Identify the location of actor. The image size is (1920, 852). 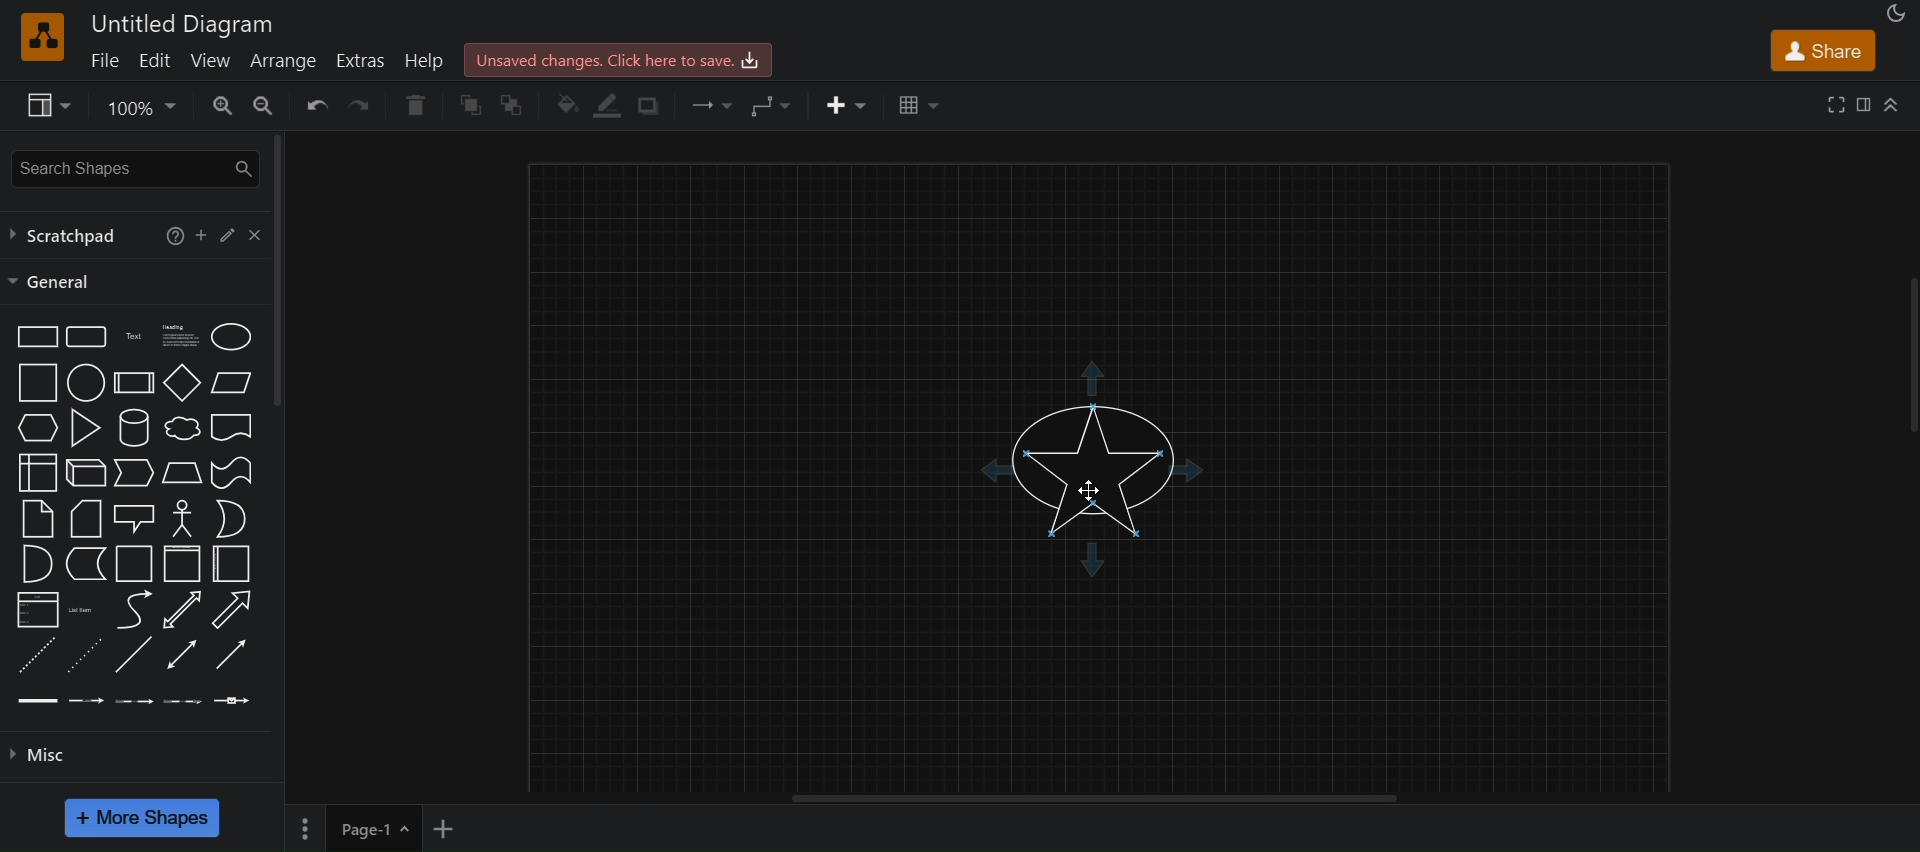
(182, 518).